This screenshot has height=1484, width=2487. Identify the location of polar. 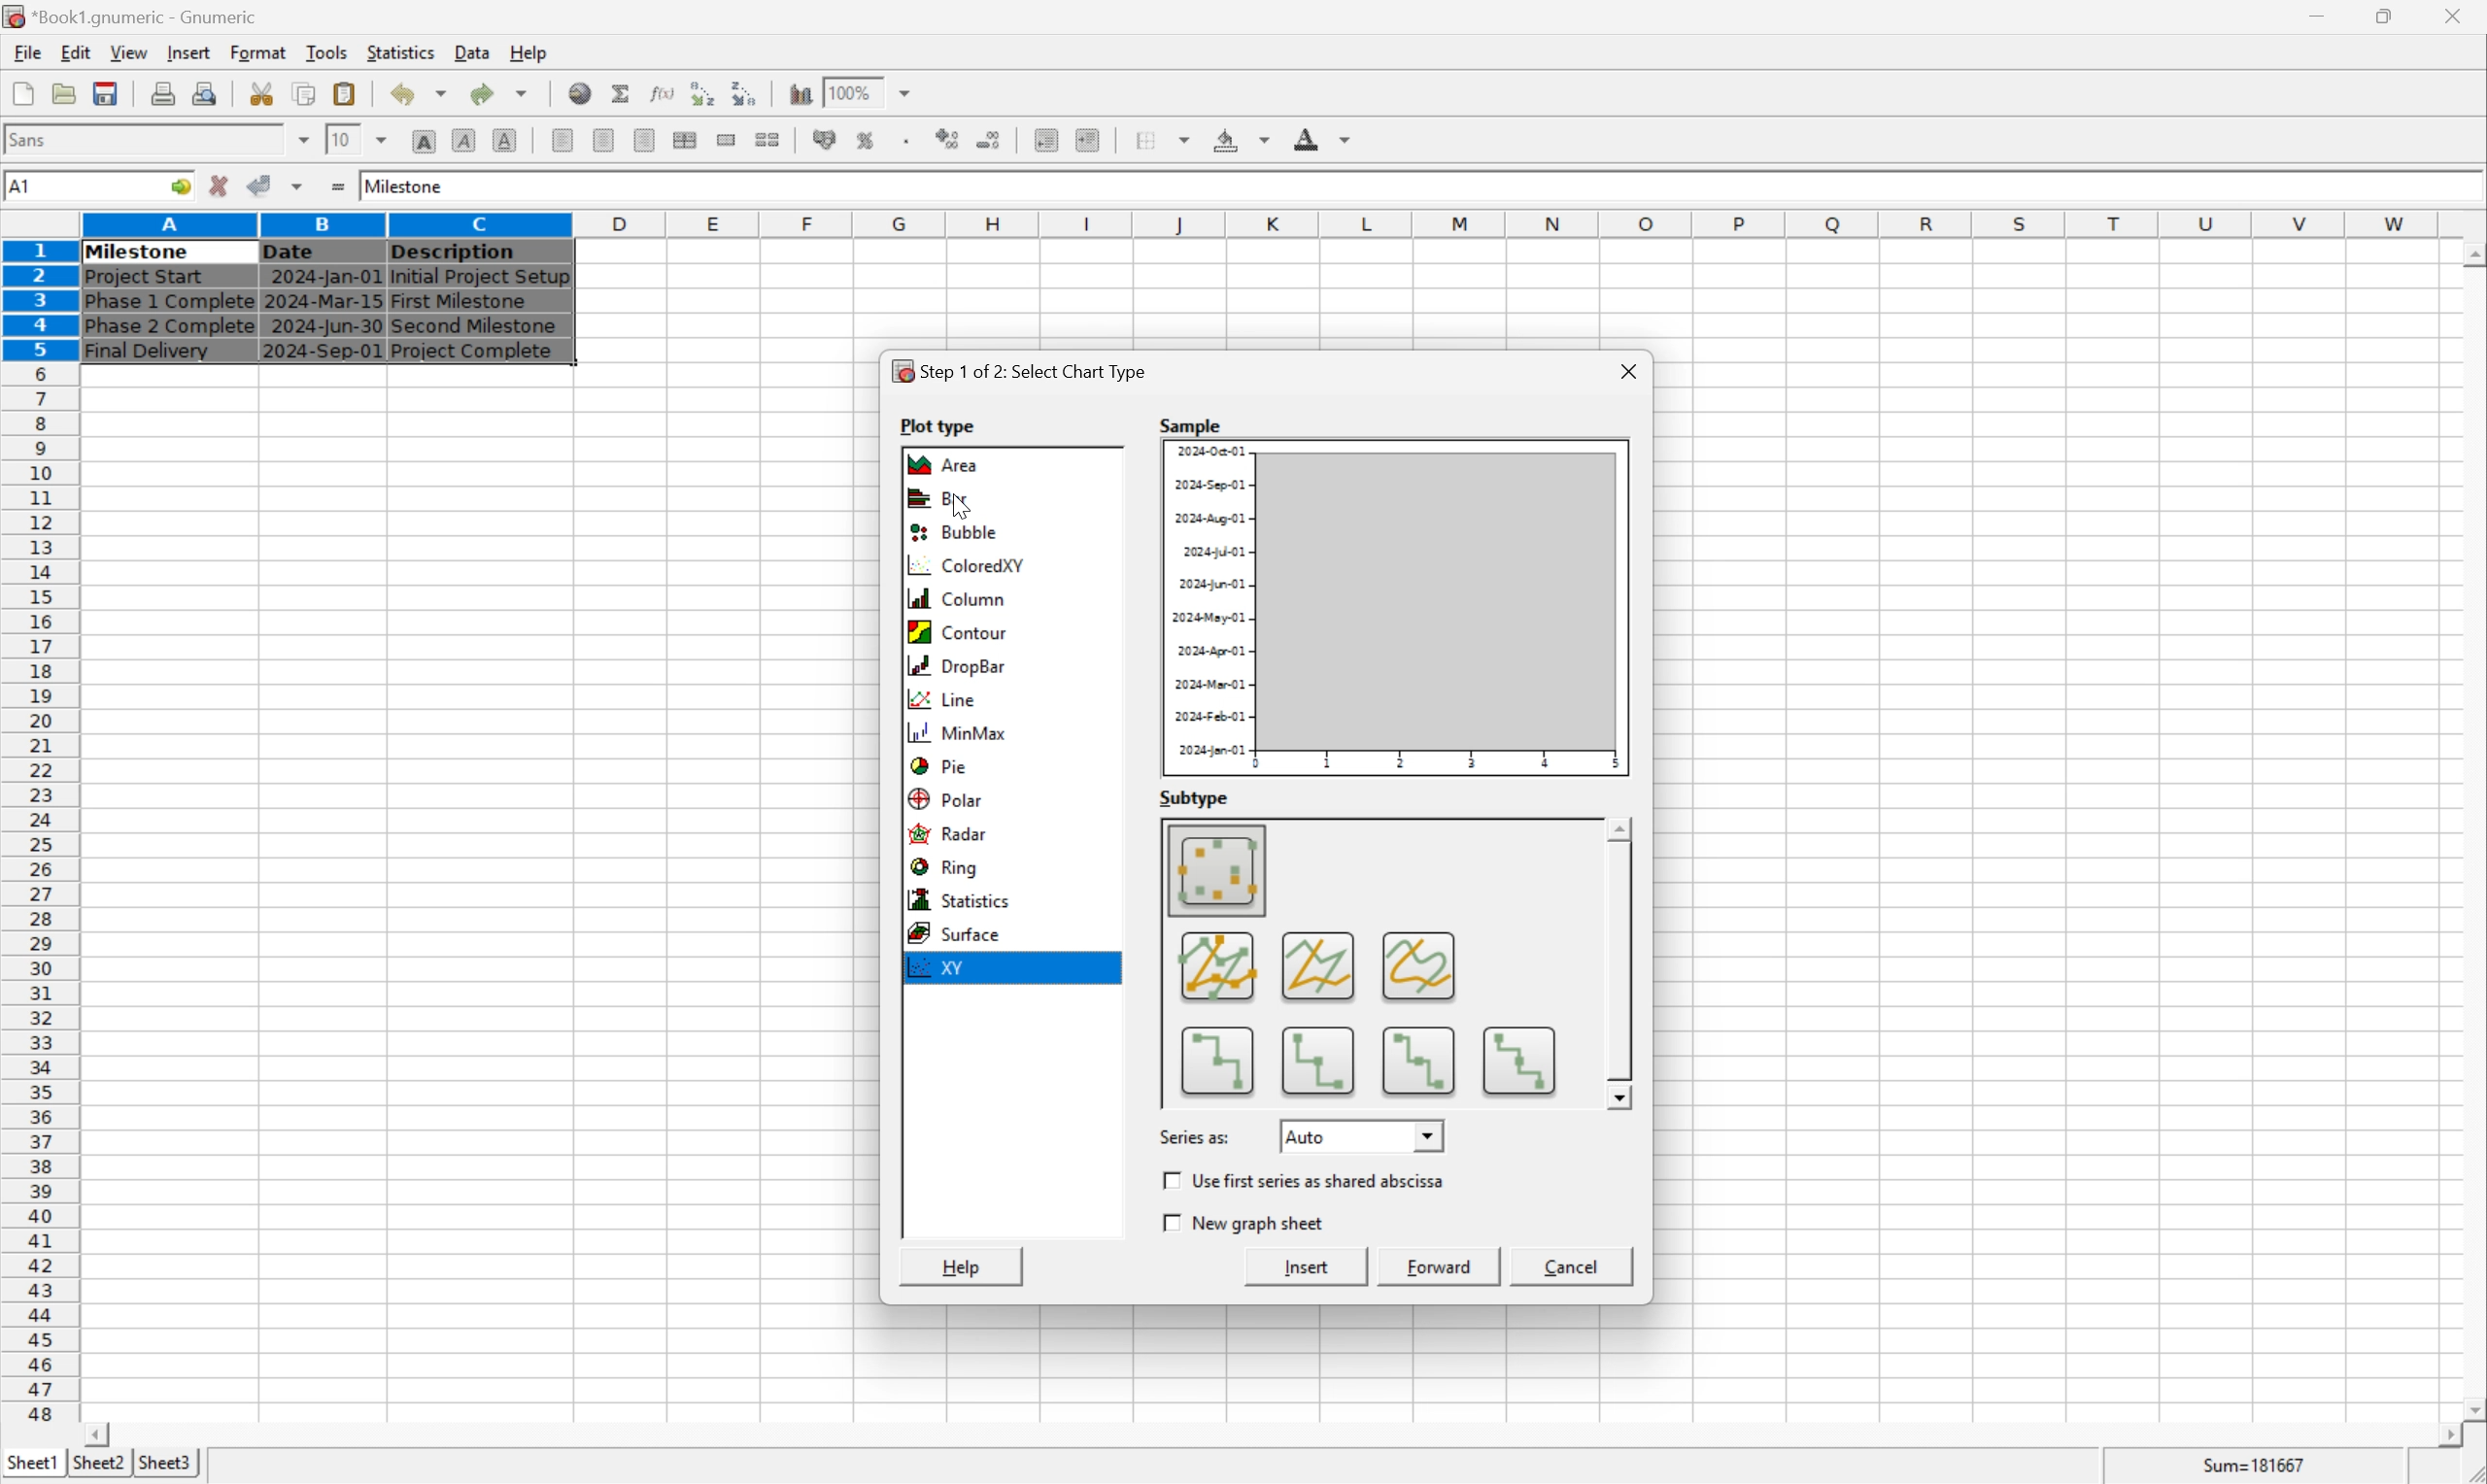
(948, 797).